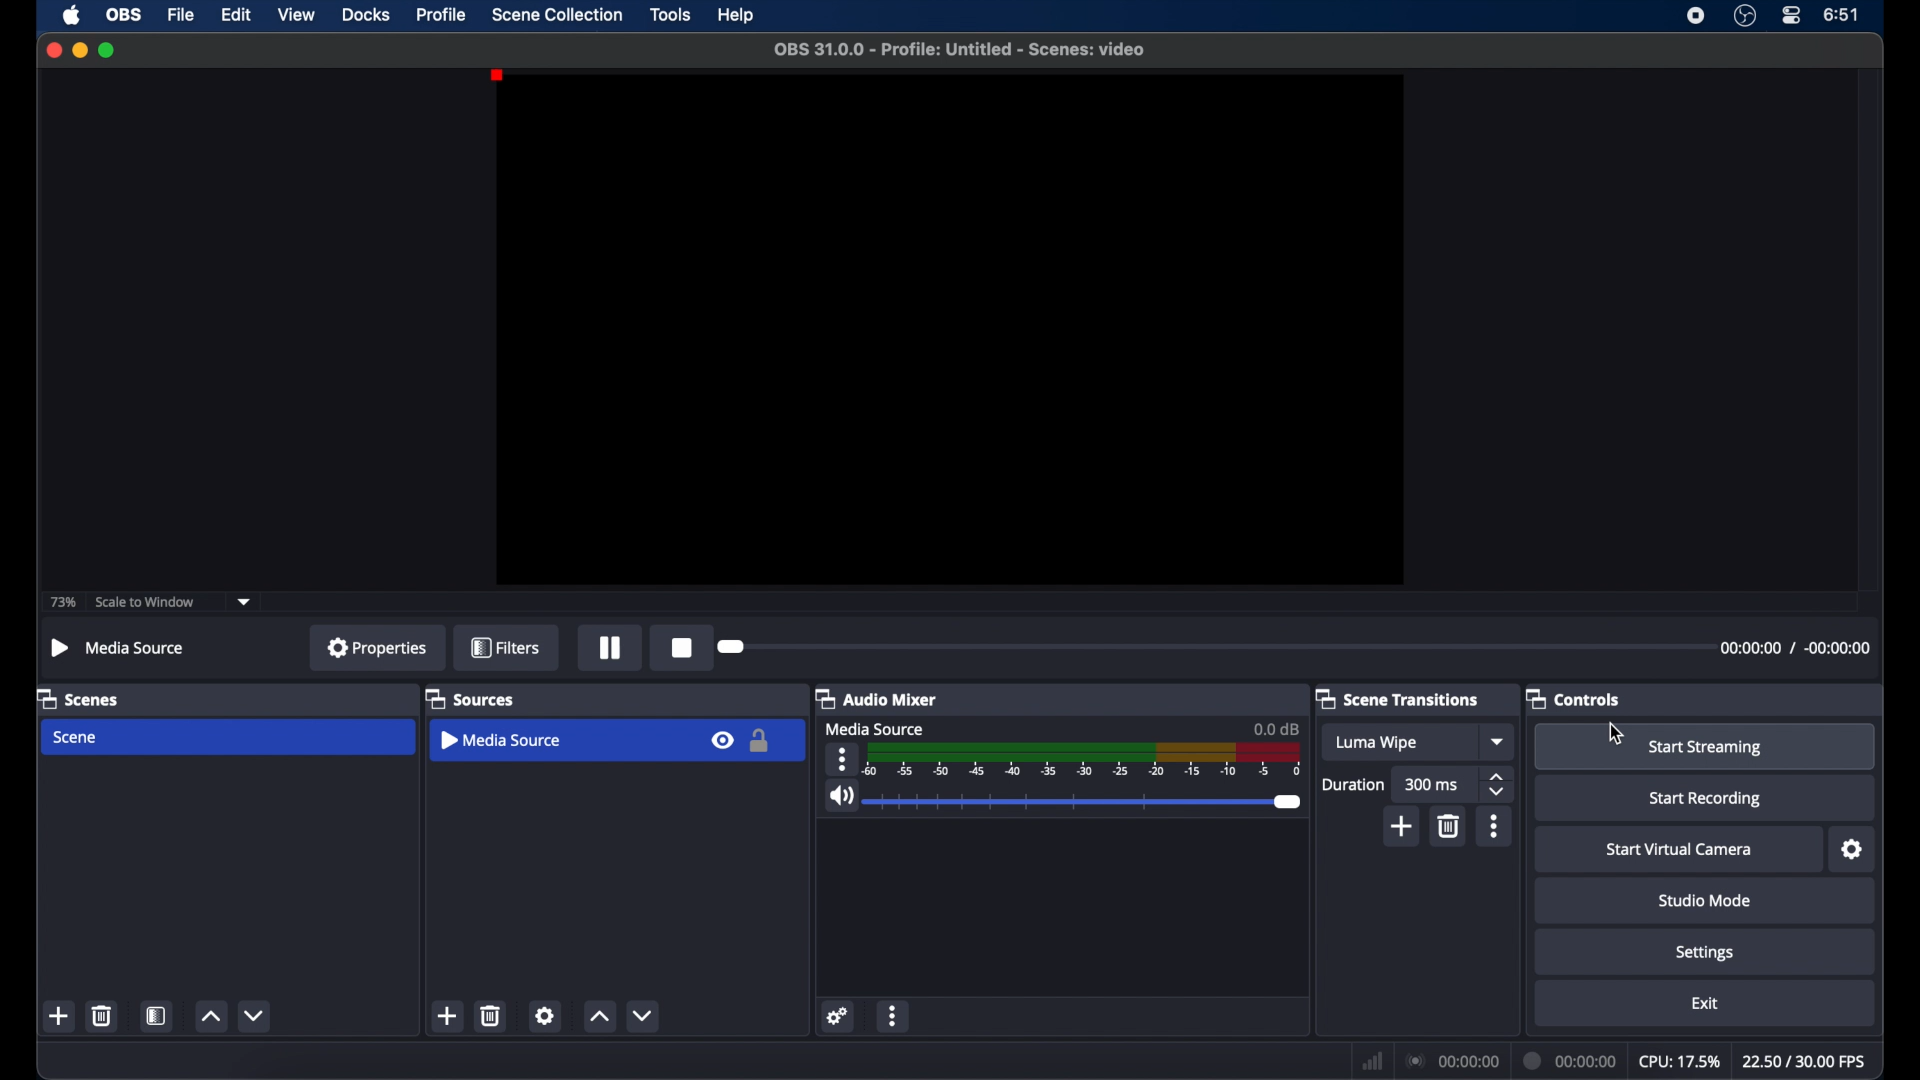  I want to click on media source, so click(118, 647).